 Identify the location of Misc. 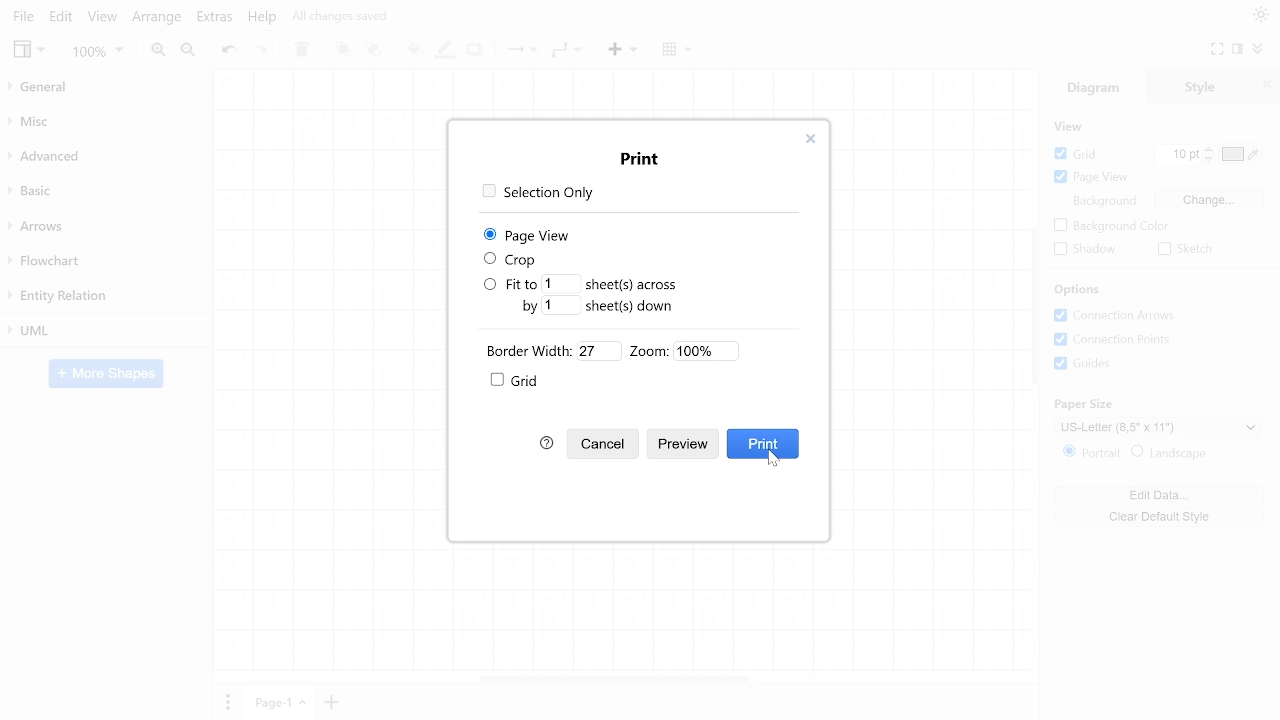
(103, 122).